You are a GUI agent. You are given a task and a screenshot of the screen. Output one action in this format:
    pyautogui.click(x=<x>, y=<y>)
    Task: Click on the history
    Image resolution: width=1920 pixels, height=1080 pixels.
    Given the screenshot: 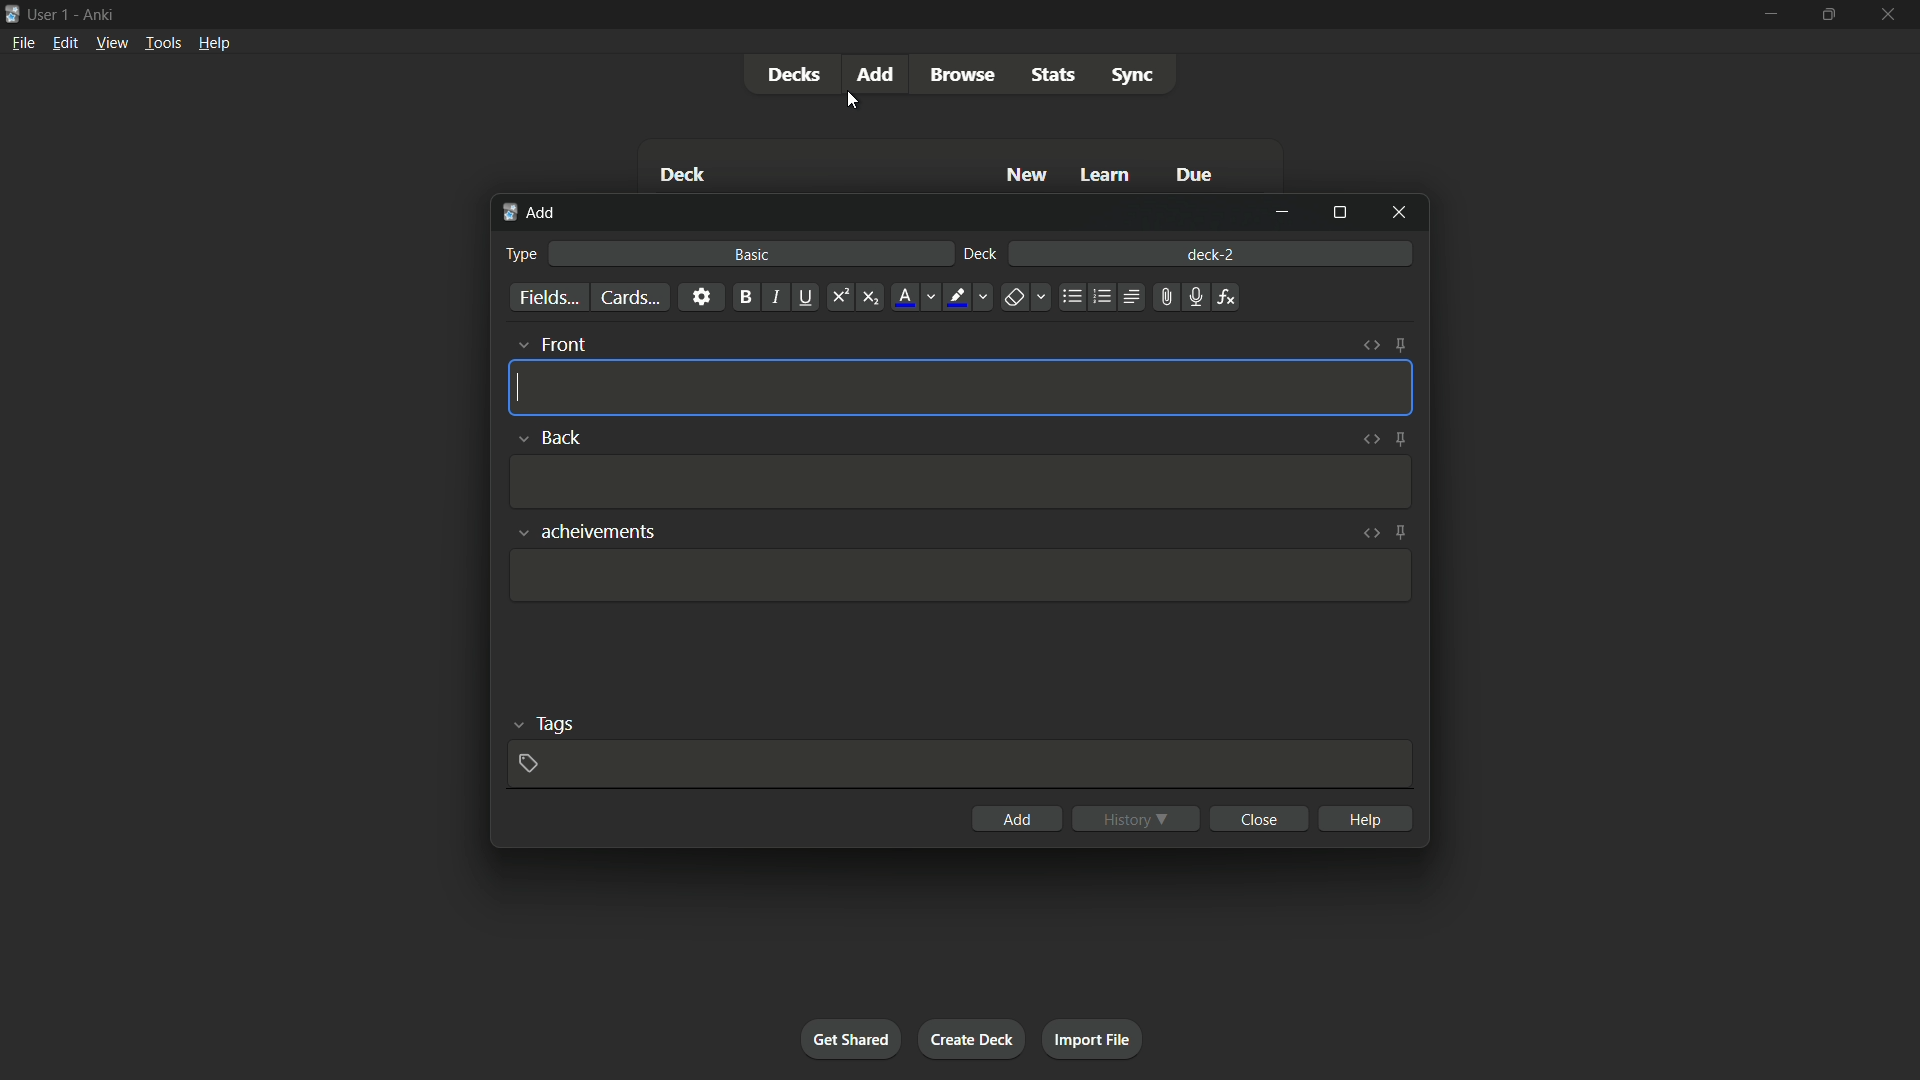 What is the action you would take?
    pyautogui.click(x=1133, y=819)
    